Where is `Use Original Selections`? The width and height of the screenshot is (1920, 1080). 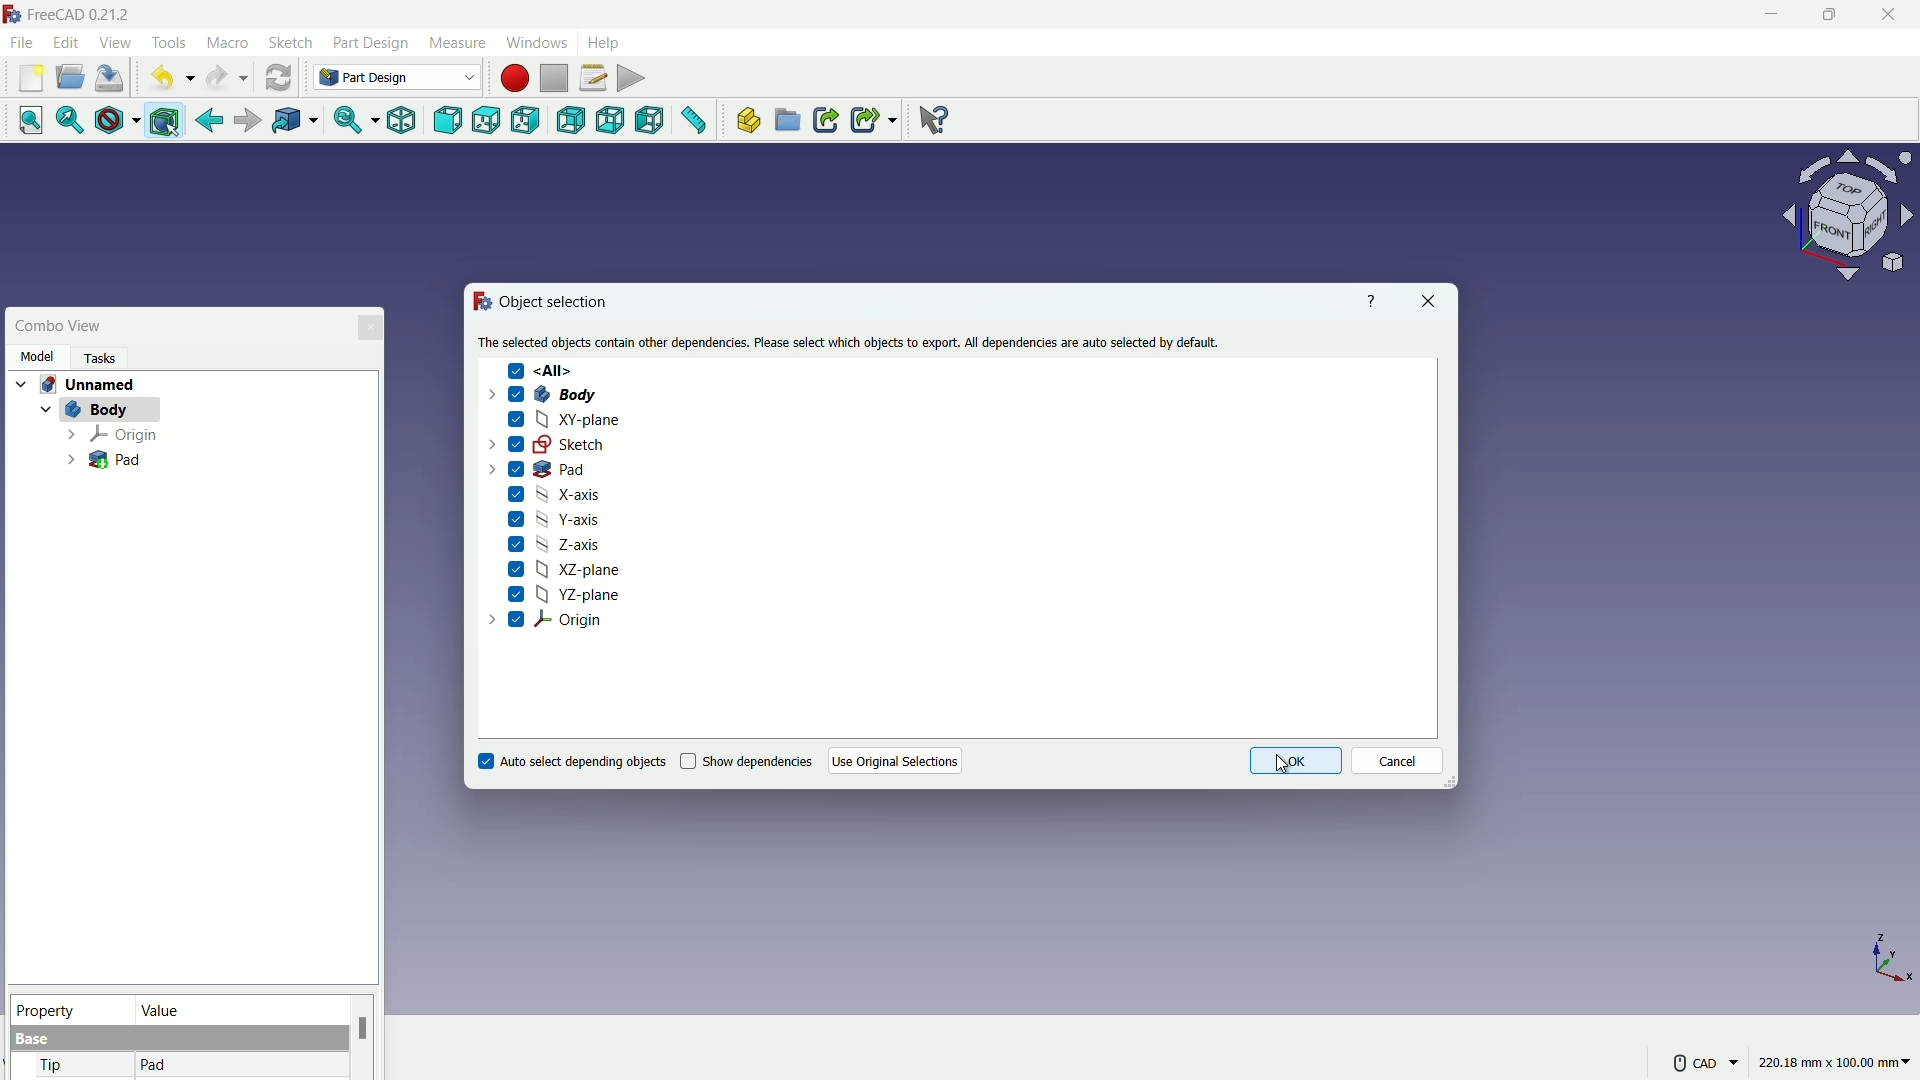 Use Original Selections is located at coordinates (896, 762).